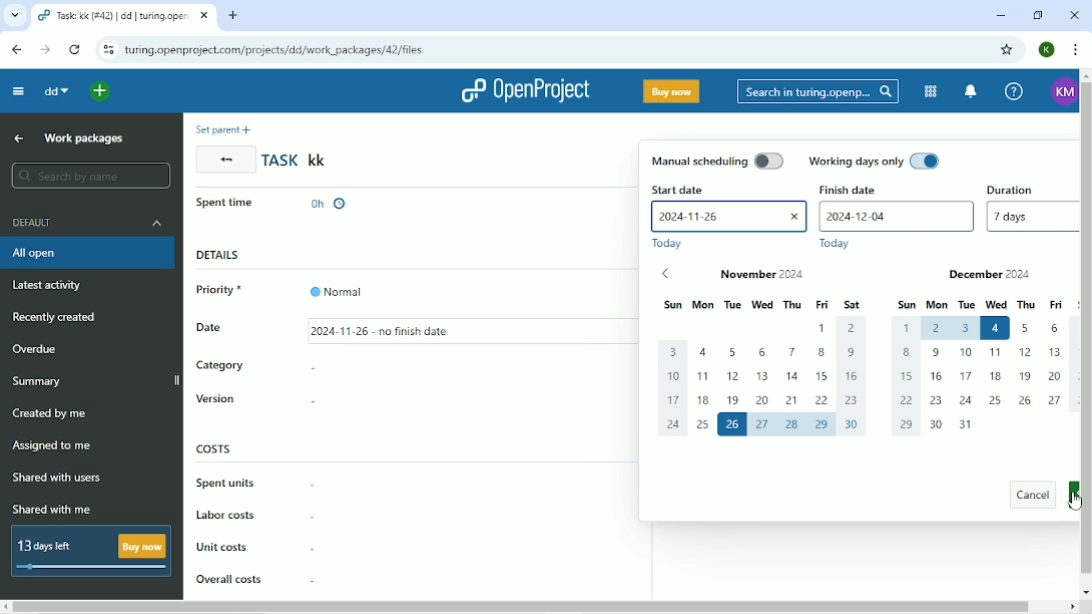 This screenshot has height=614, width=1092. What do you see at coordinates (36, 382) in the screenshot?
I see `Summary` at bounding box center [36, 382].